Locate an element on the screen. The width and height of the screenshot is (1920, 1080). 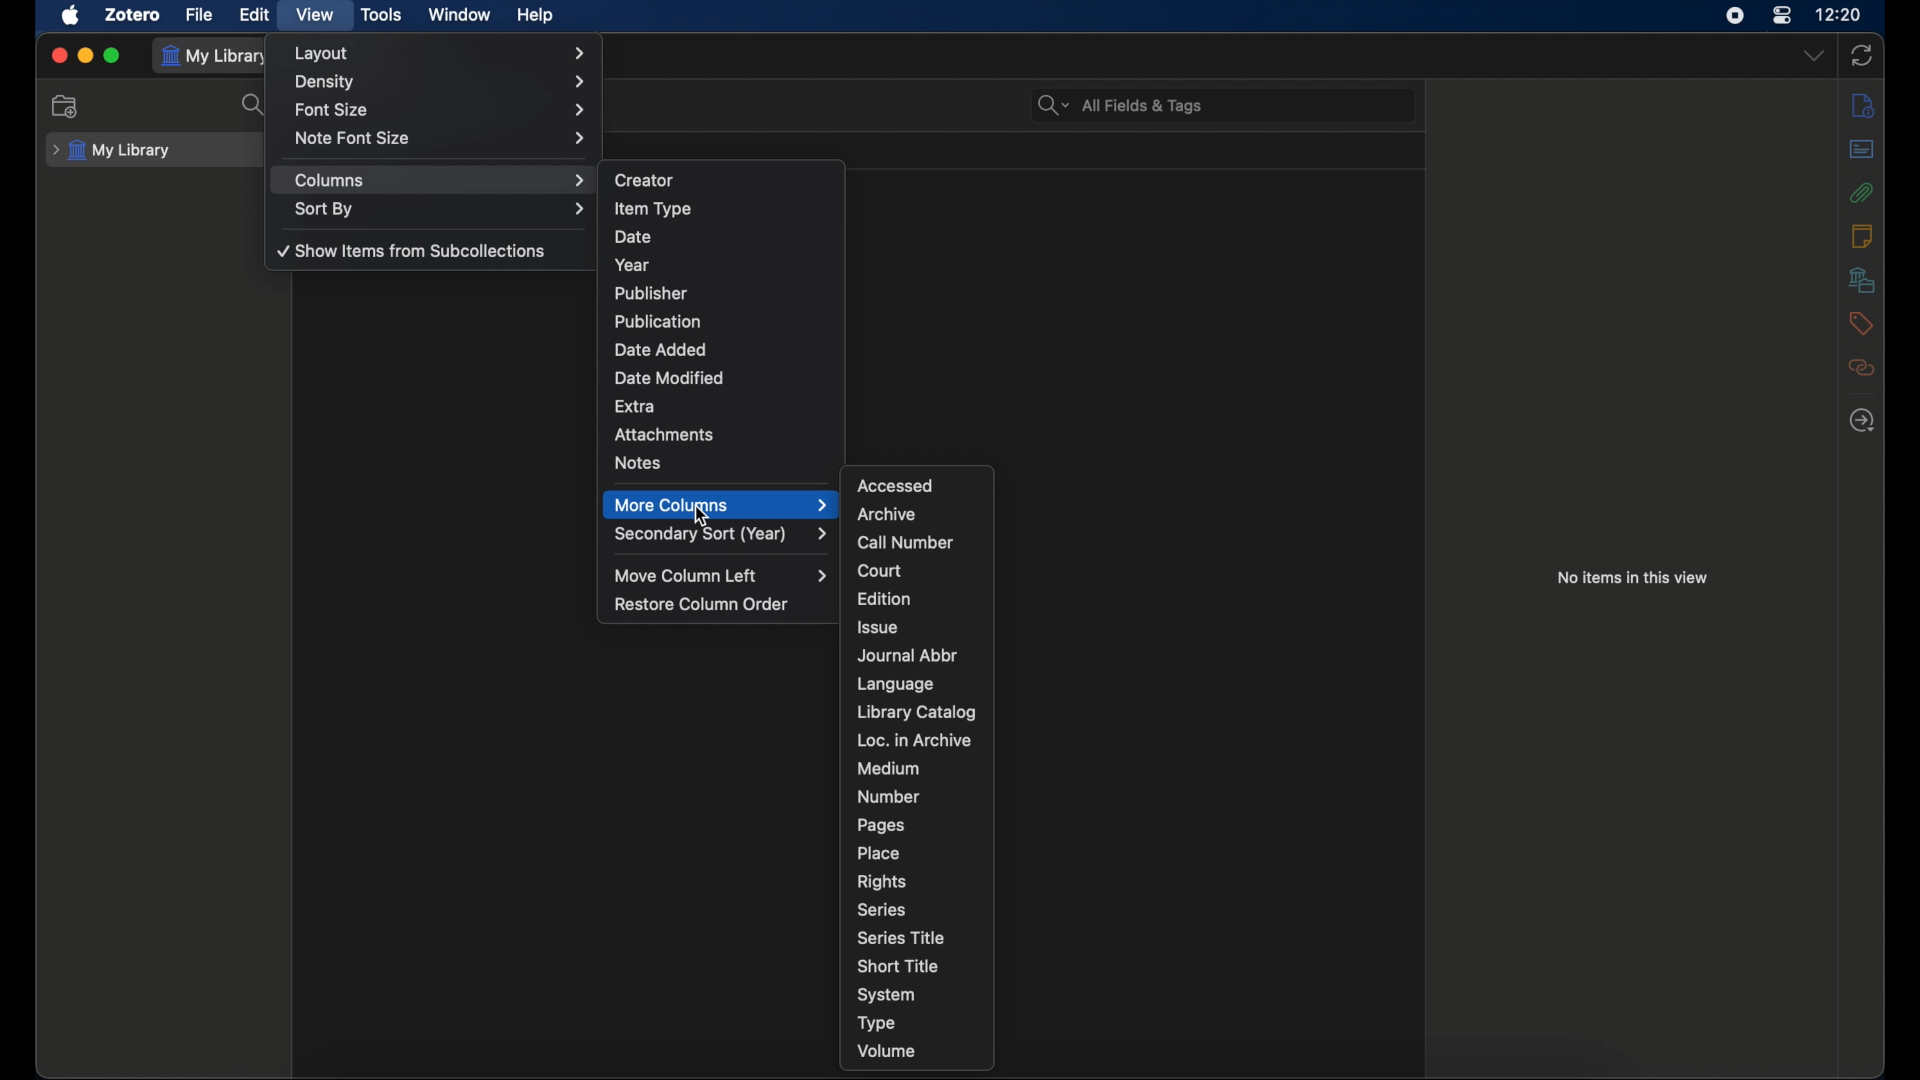
edition is located at coordinates (883, 598).